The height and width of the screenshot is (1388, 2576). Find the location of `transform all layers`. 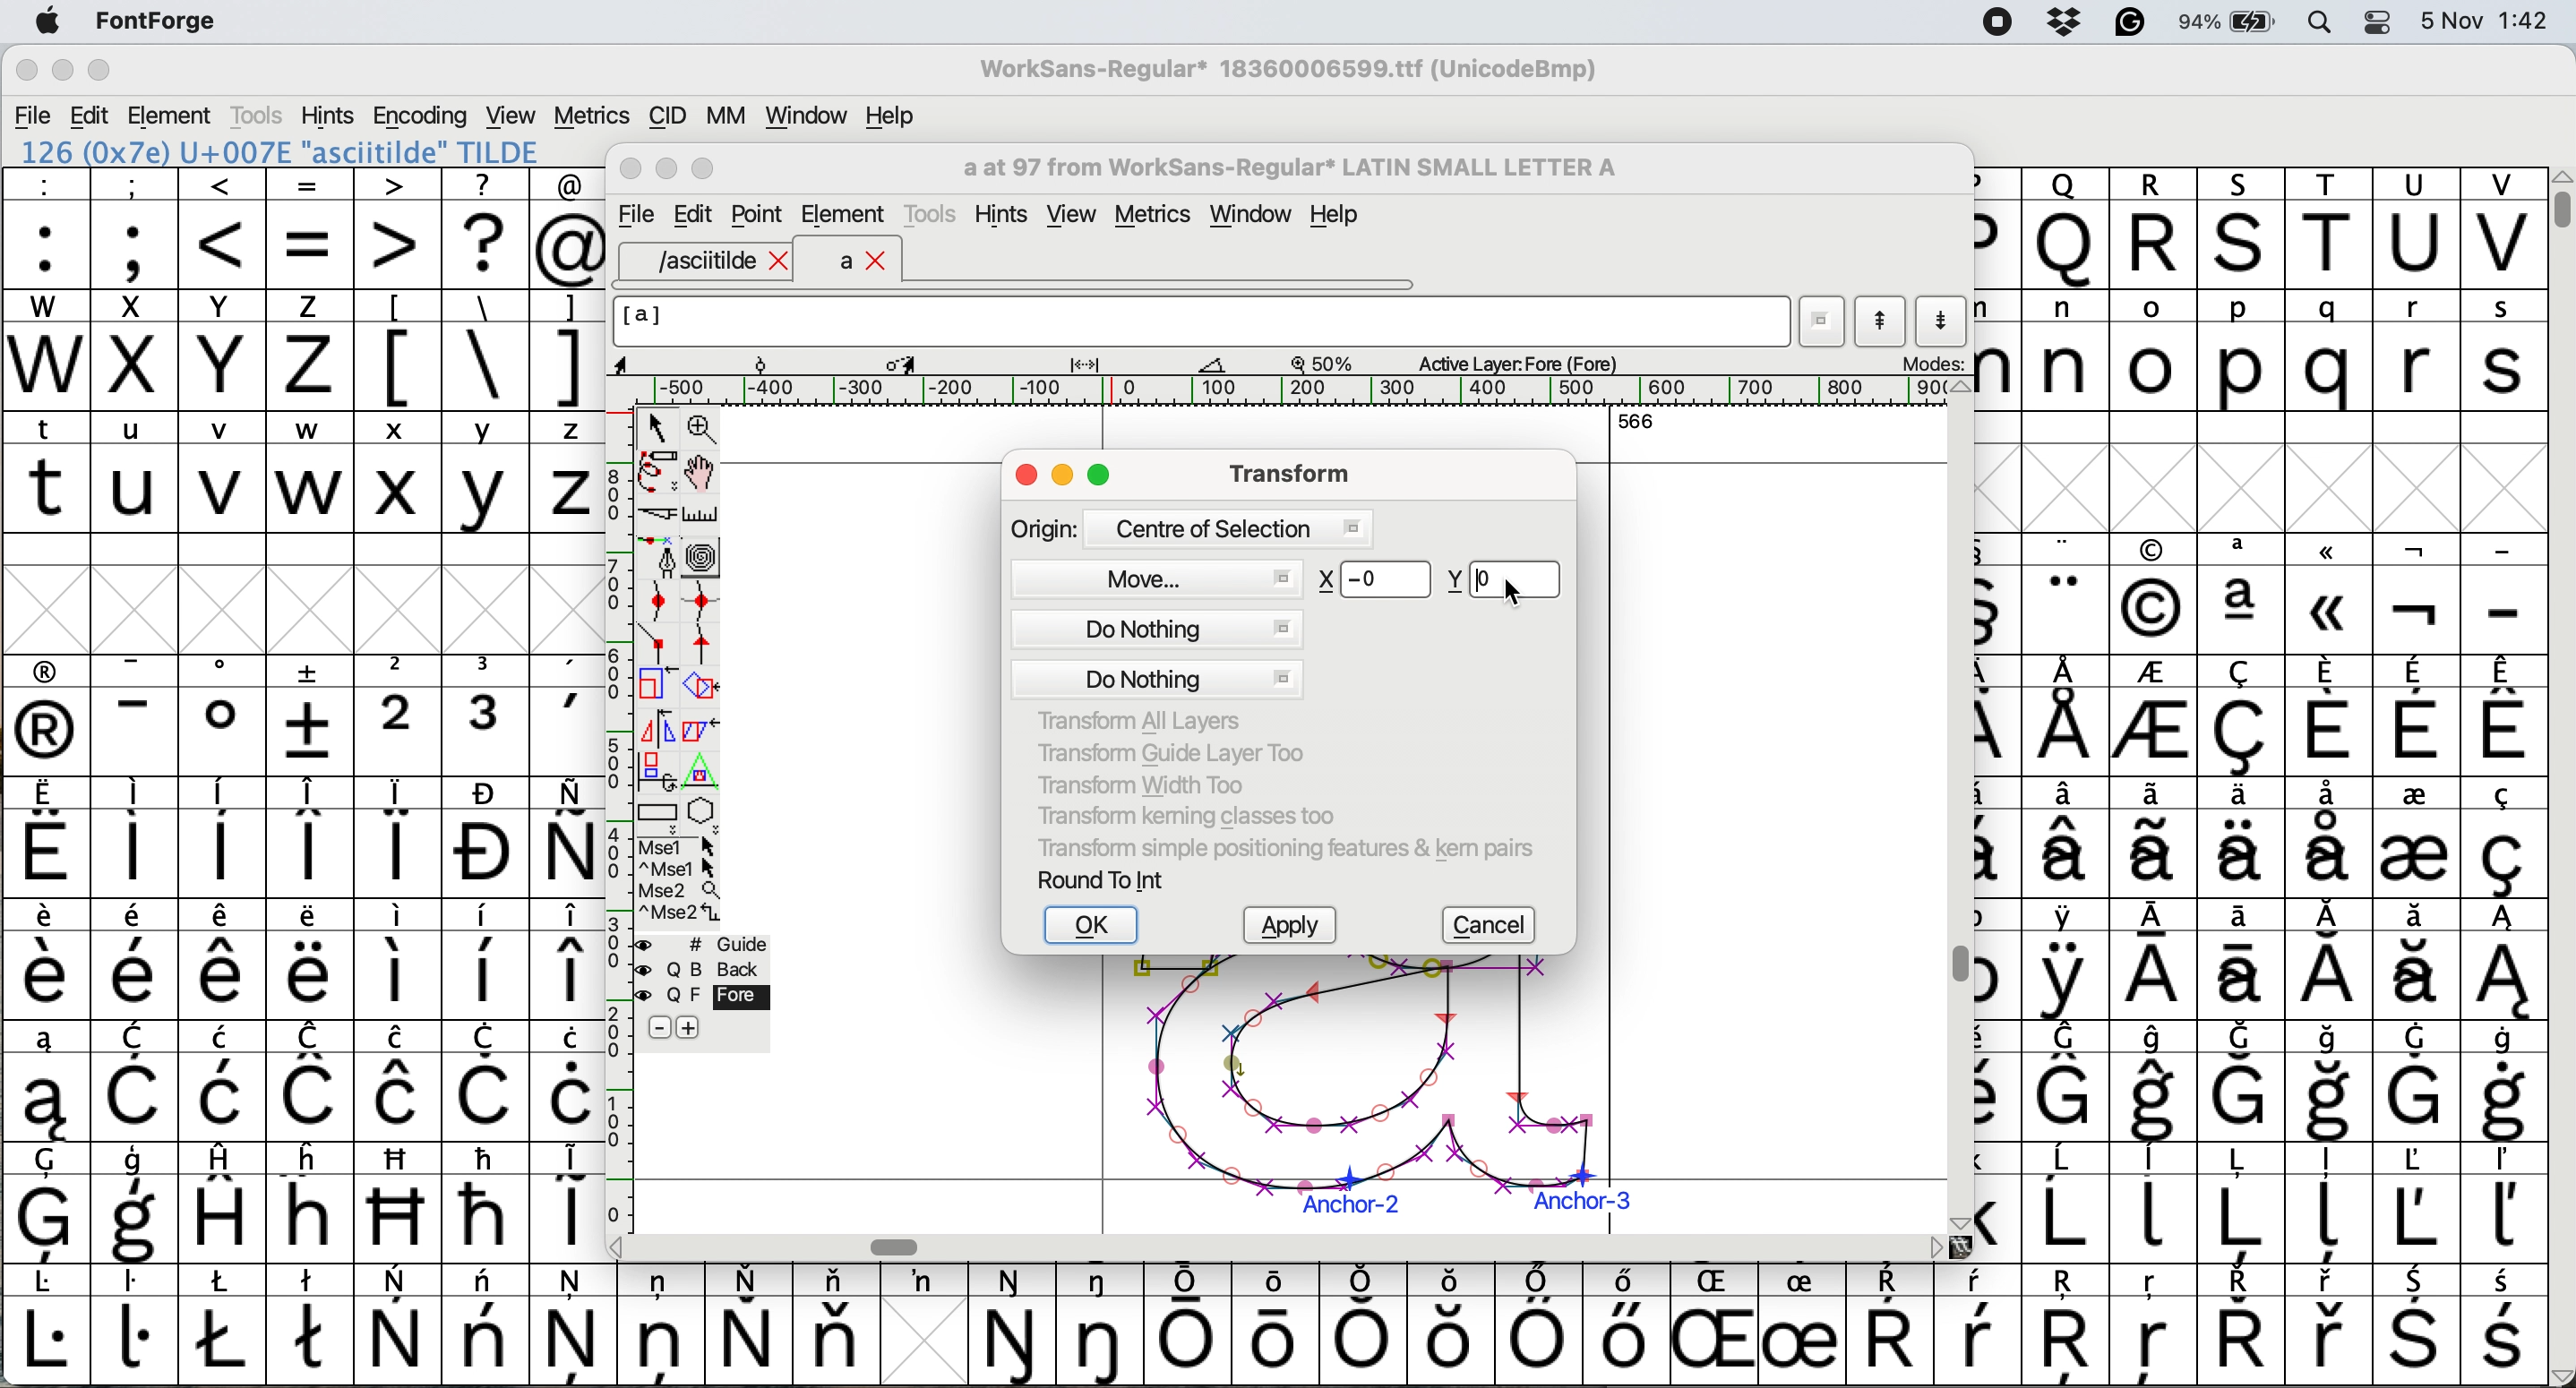

transform all layers is located at coordinates (1145, 721).